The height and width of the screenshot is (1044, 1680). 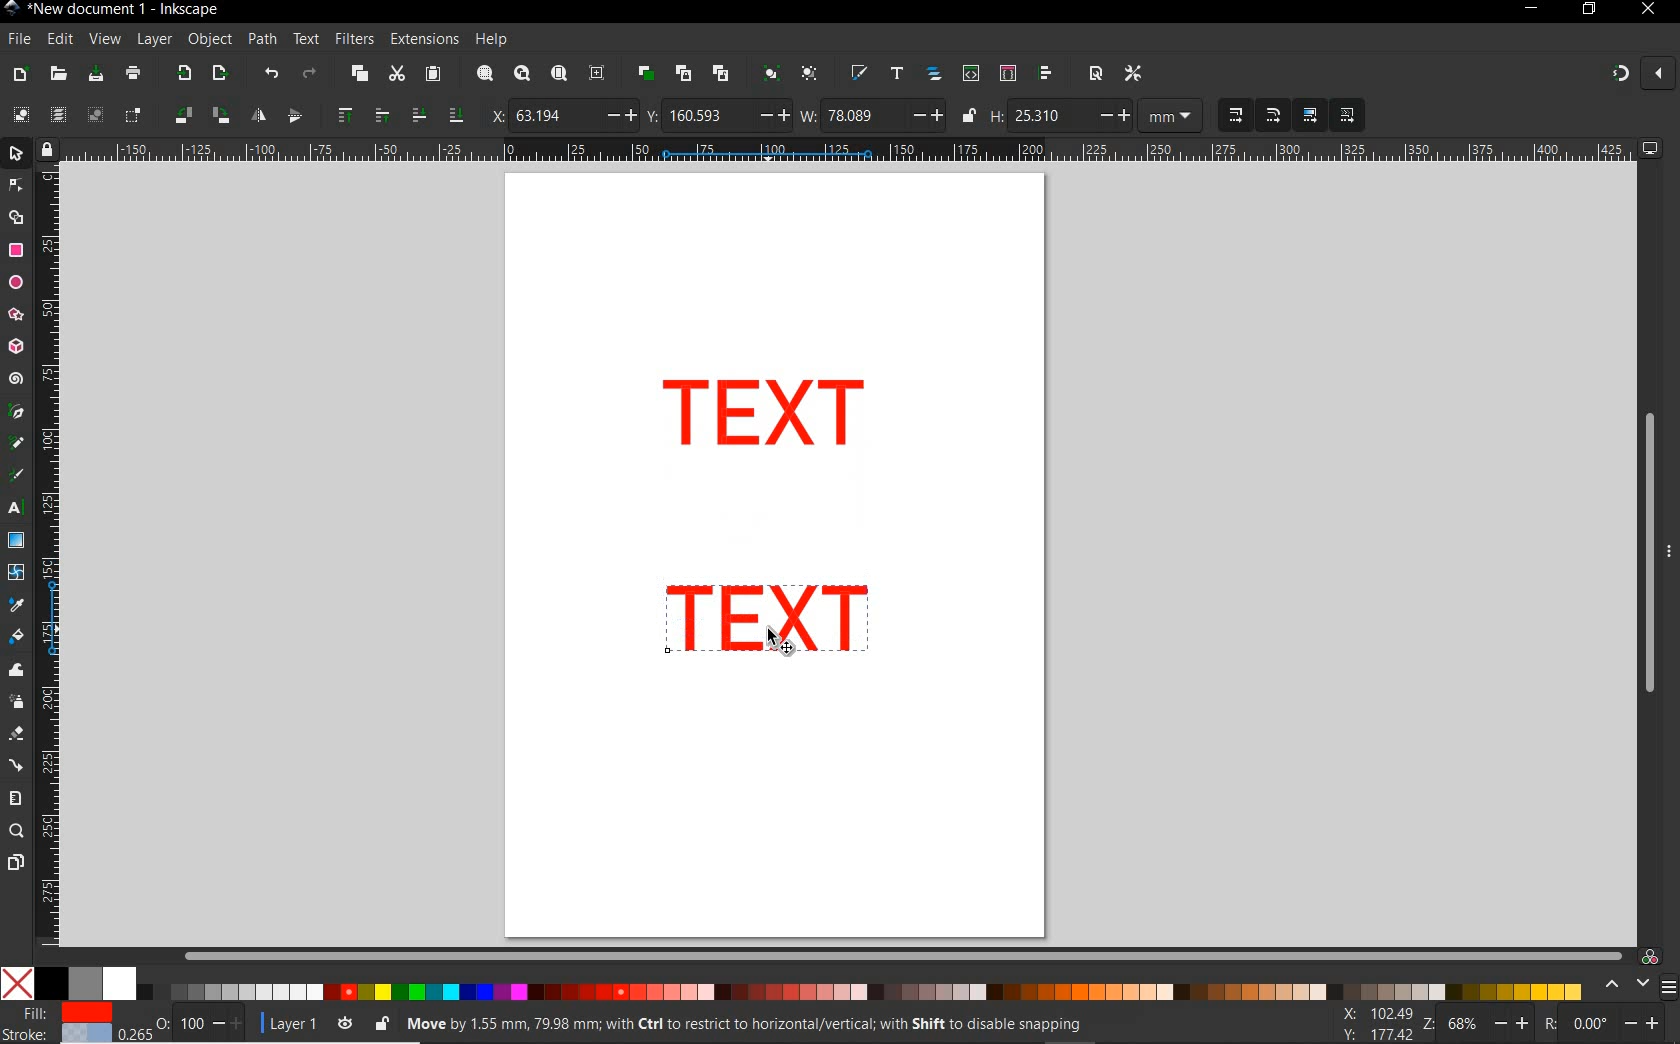 What do you see at coordinates (1472, 1024) in the screenshot?
I see `zoom` at bounding box center [1472, 1024].